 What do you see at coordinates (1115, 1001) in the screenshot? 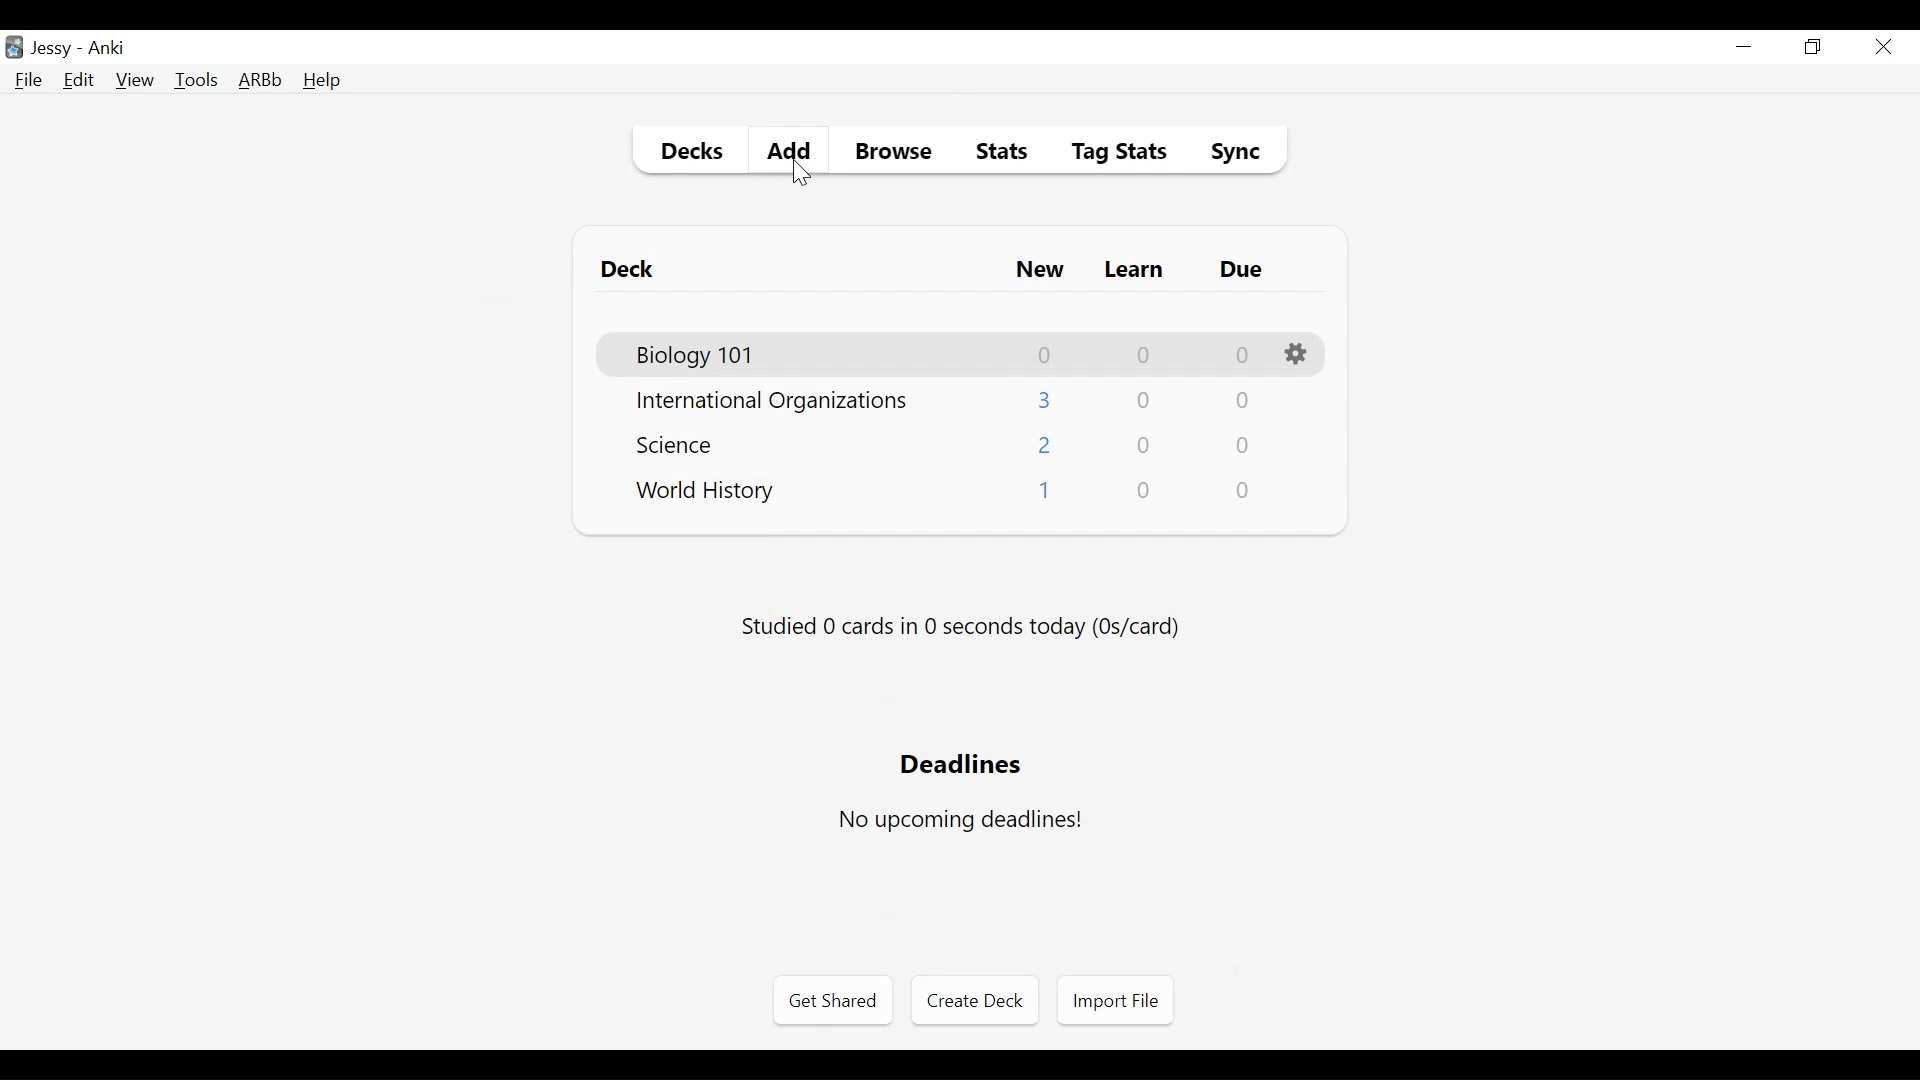
I see `Import File` at bounding box center [1115, 1001].